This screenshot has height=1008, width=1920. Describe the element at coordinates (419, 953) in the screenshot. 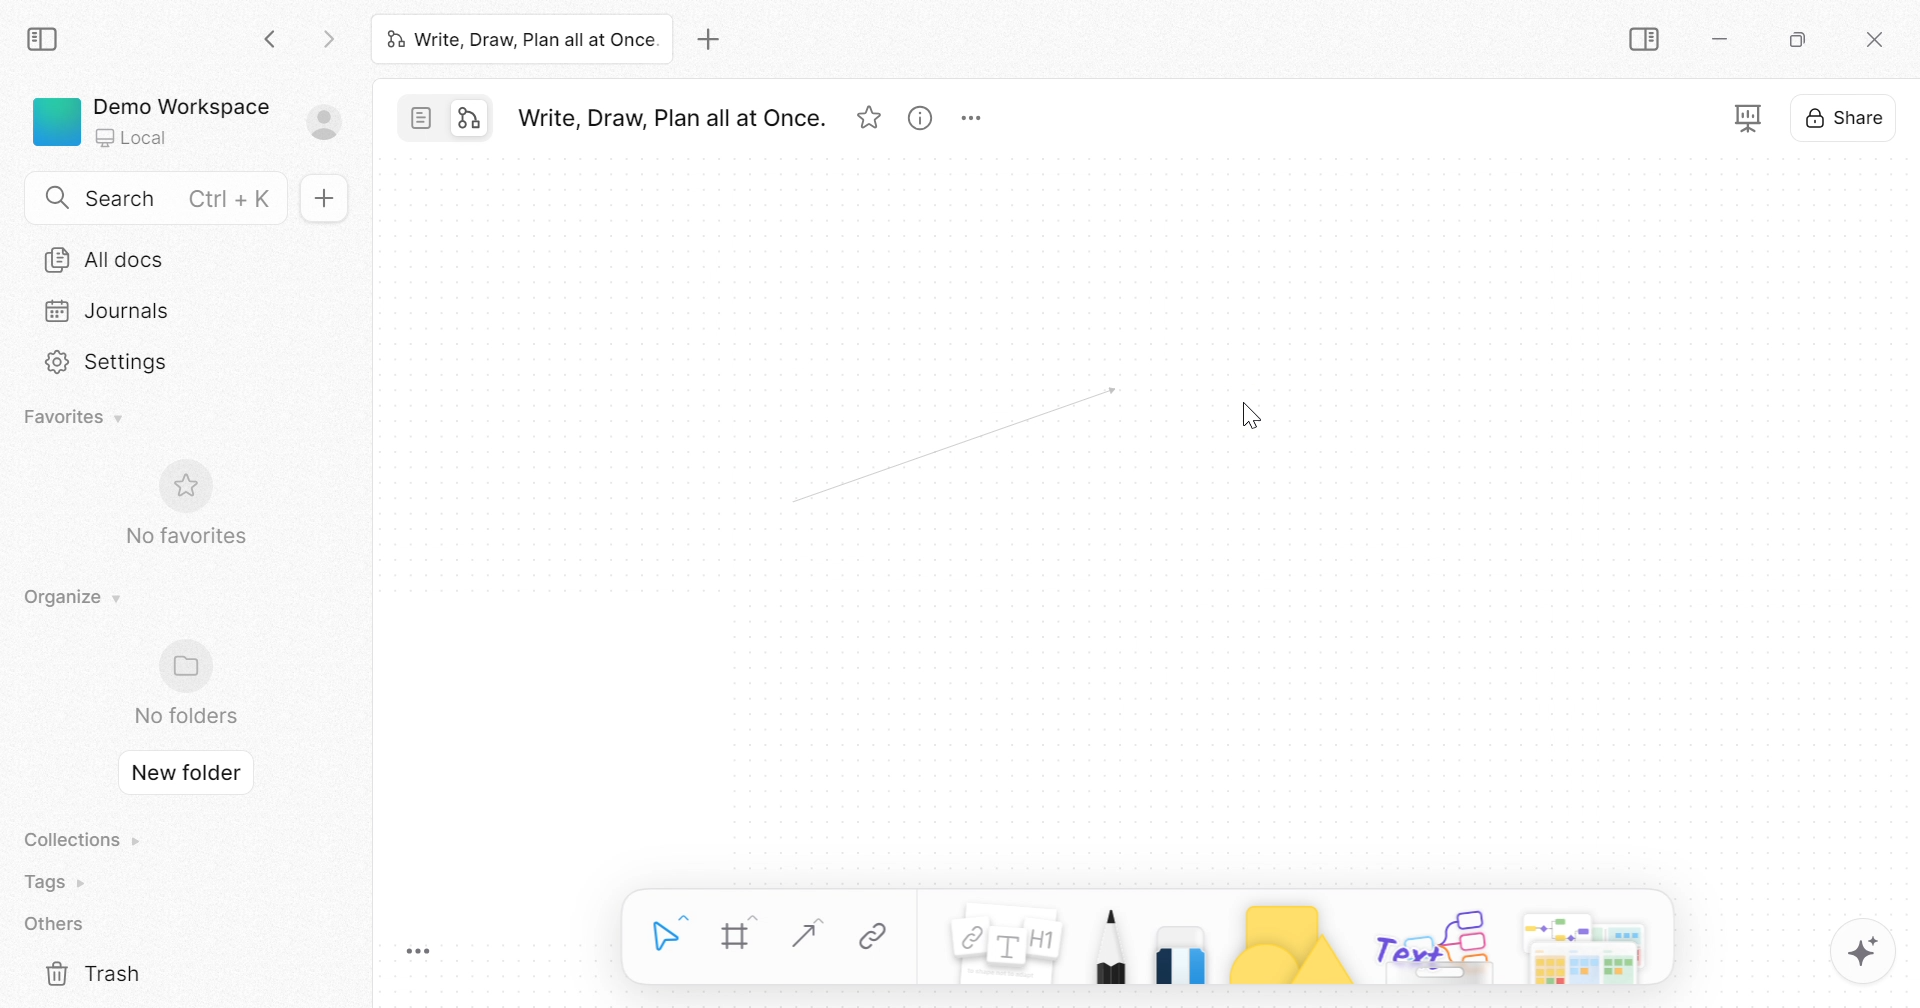

I see `Toggle Zoom Tool Bar` at that location.